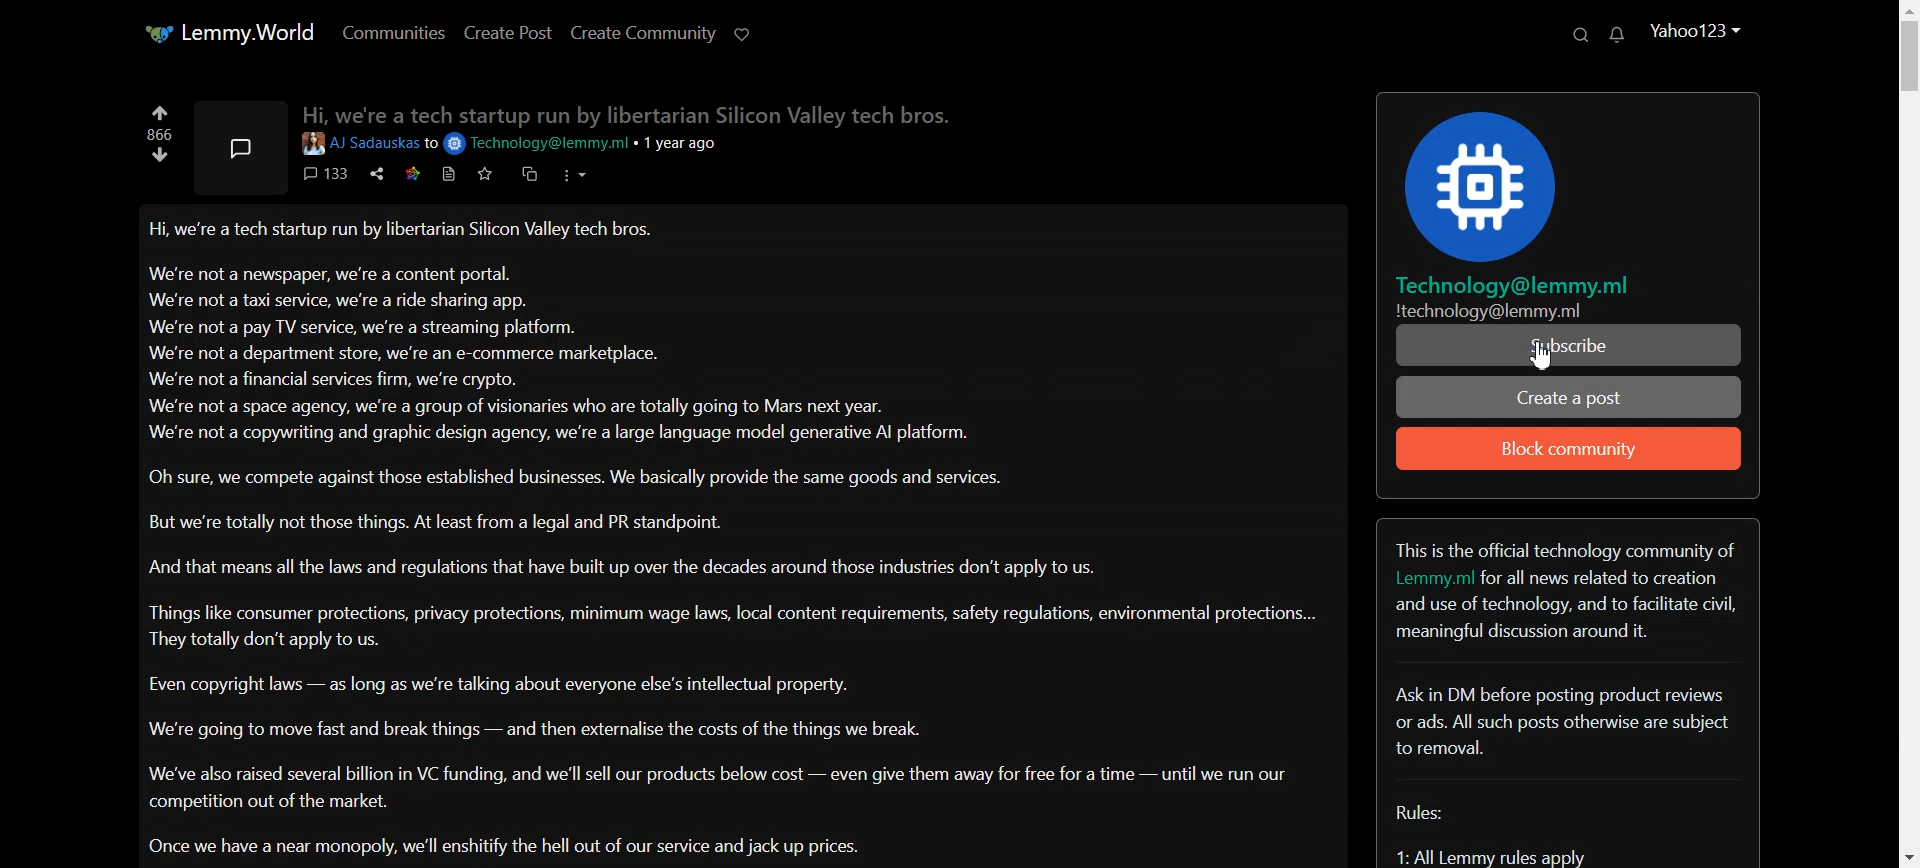 Image resolution: width=1920 pixels, height=868 pixels. What do you see at coordinates (1544, 353) in the screenshot?
I see `Cursor` at bounding box center [1544, 353].